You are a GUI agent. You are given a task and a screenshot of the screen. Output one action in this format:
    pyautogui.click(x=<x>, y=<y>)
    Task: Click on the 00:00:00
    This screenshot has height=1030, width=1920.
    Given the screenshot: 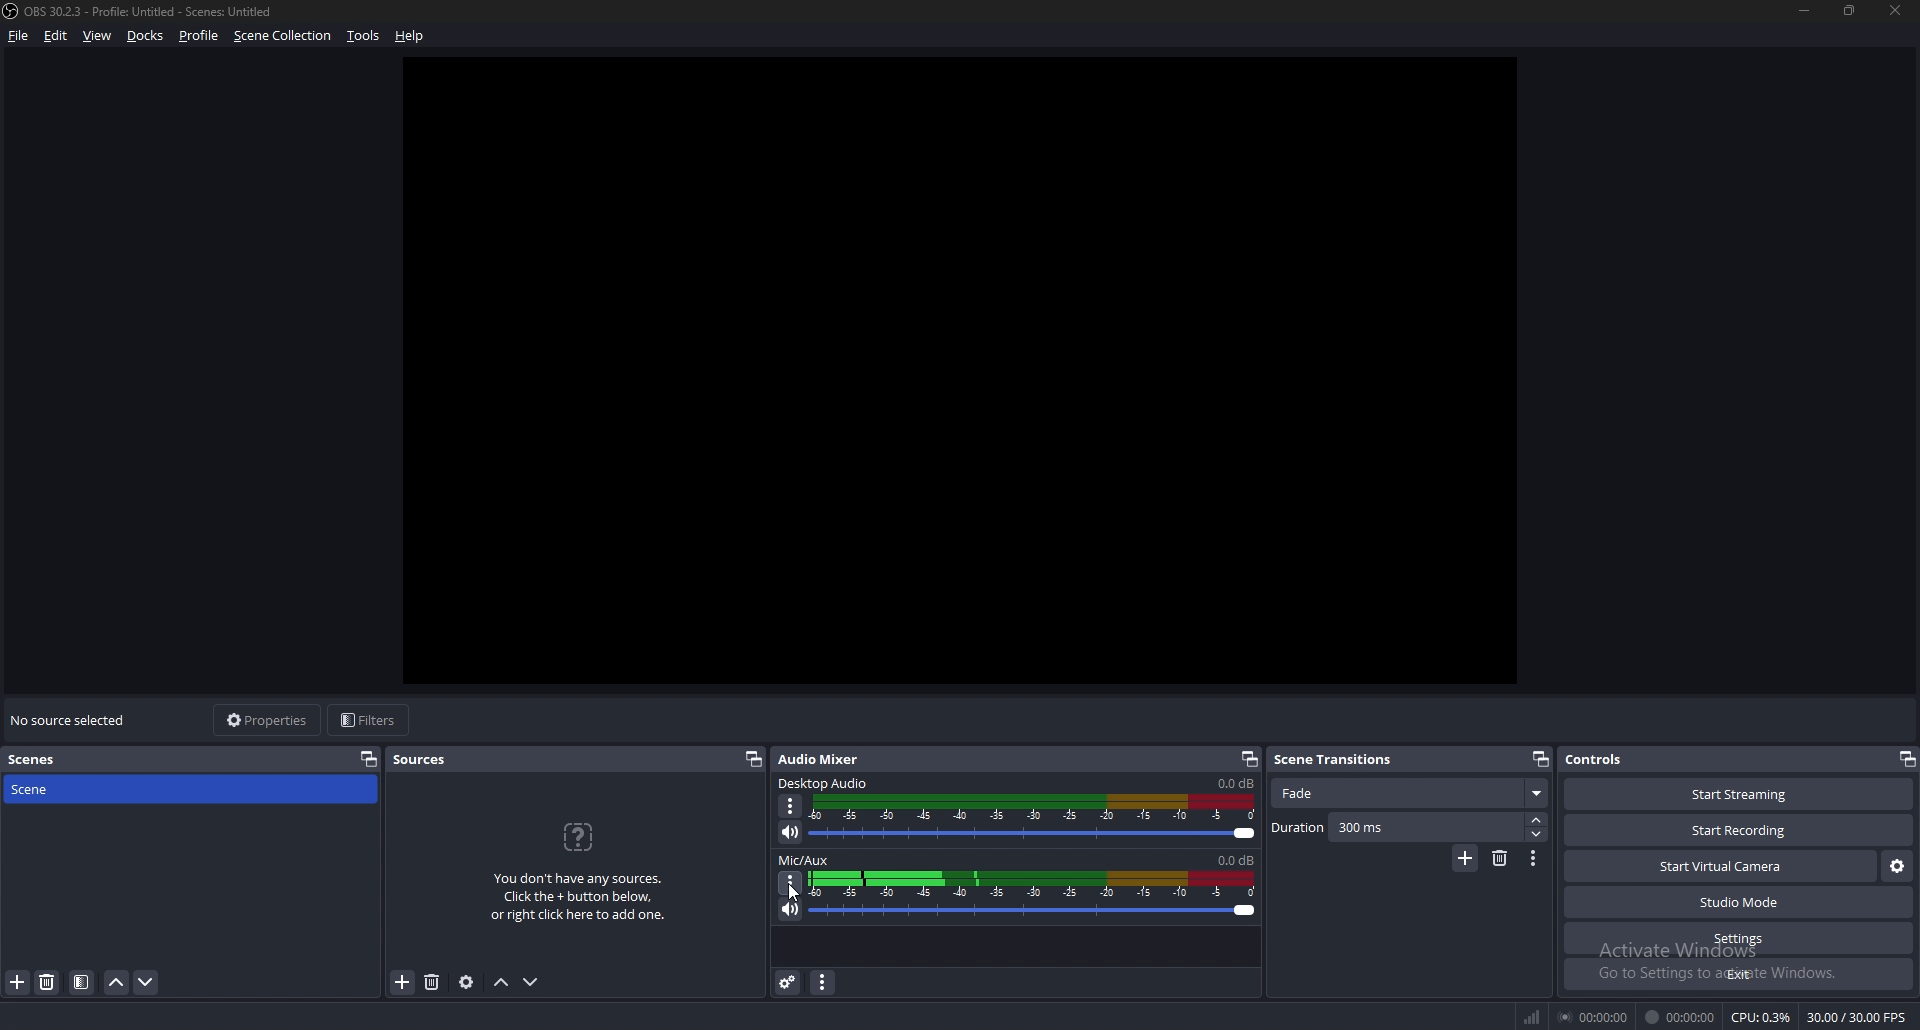 What is the action you would take?
    pyautogui.click(x=1681, y=1016)
    